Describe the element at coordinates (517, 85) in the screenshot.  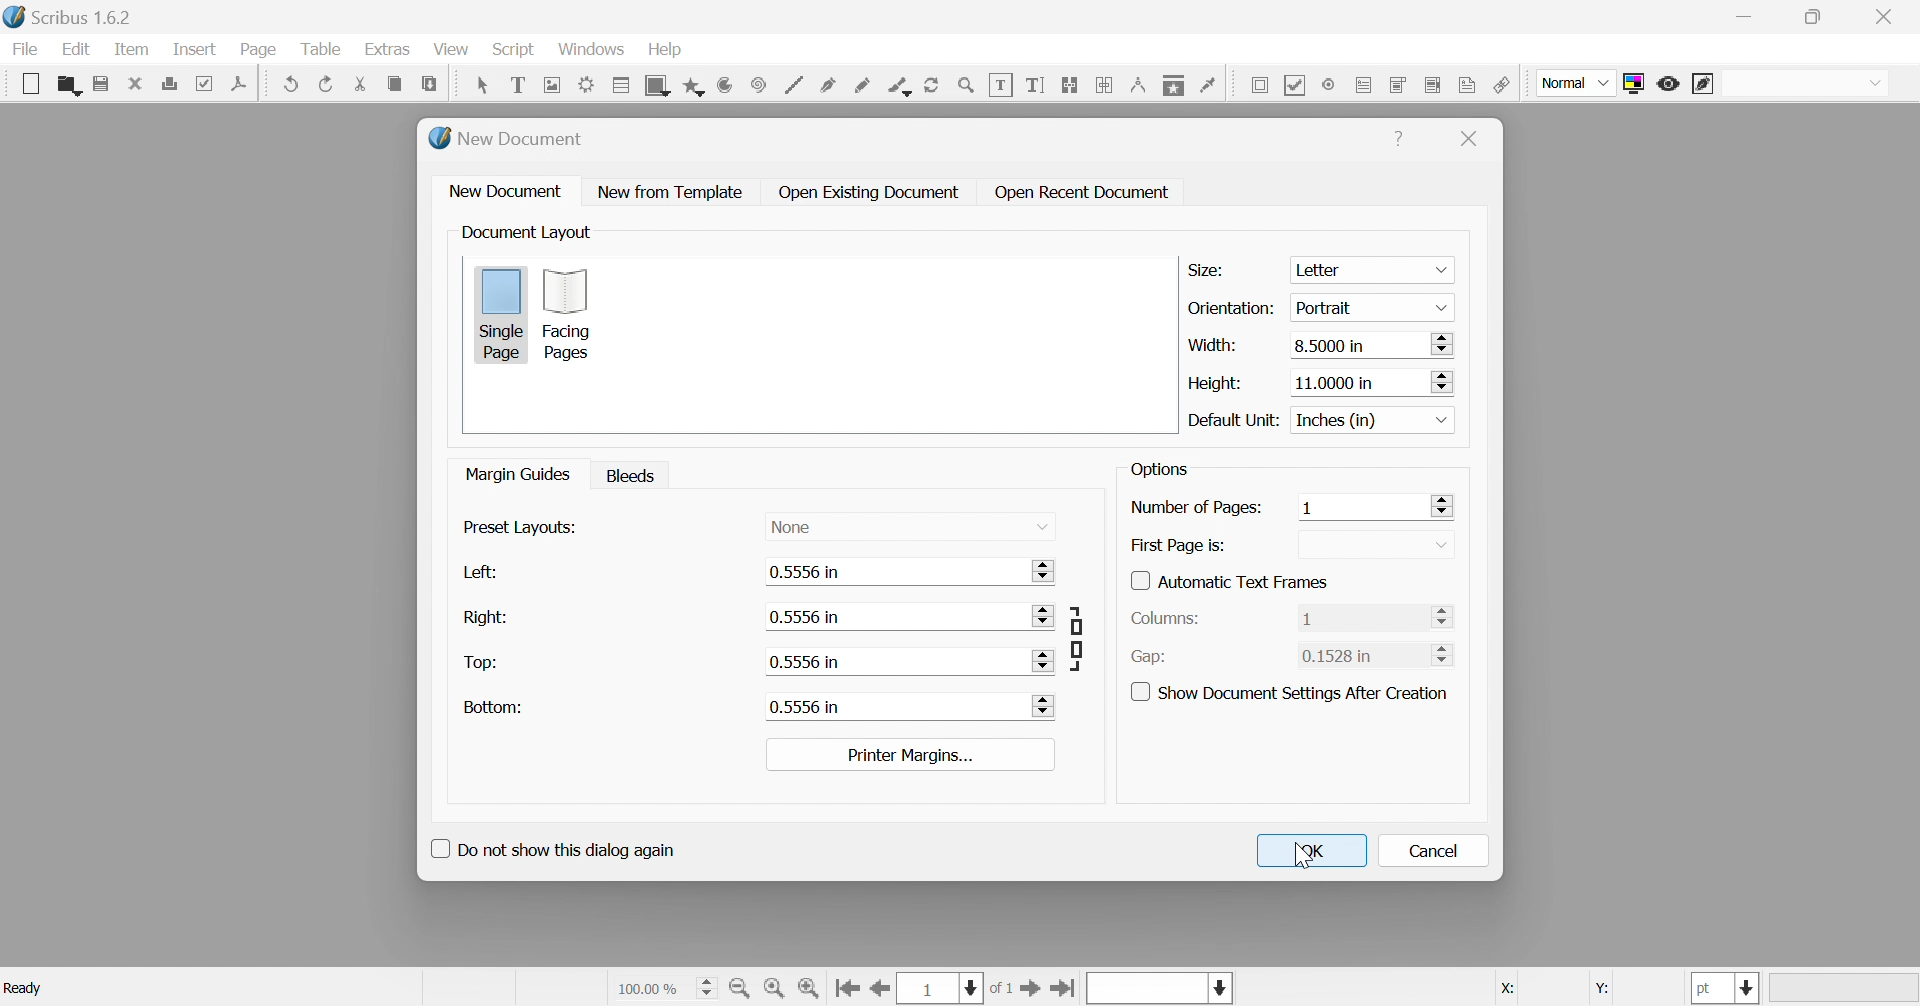
I see `text frame` at that location.